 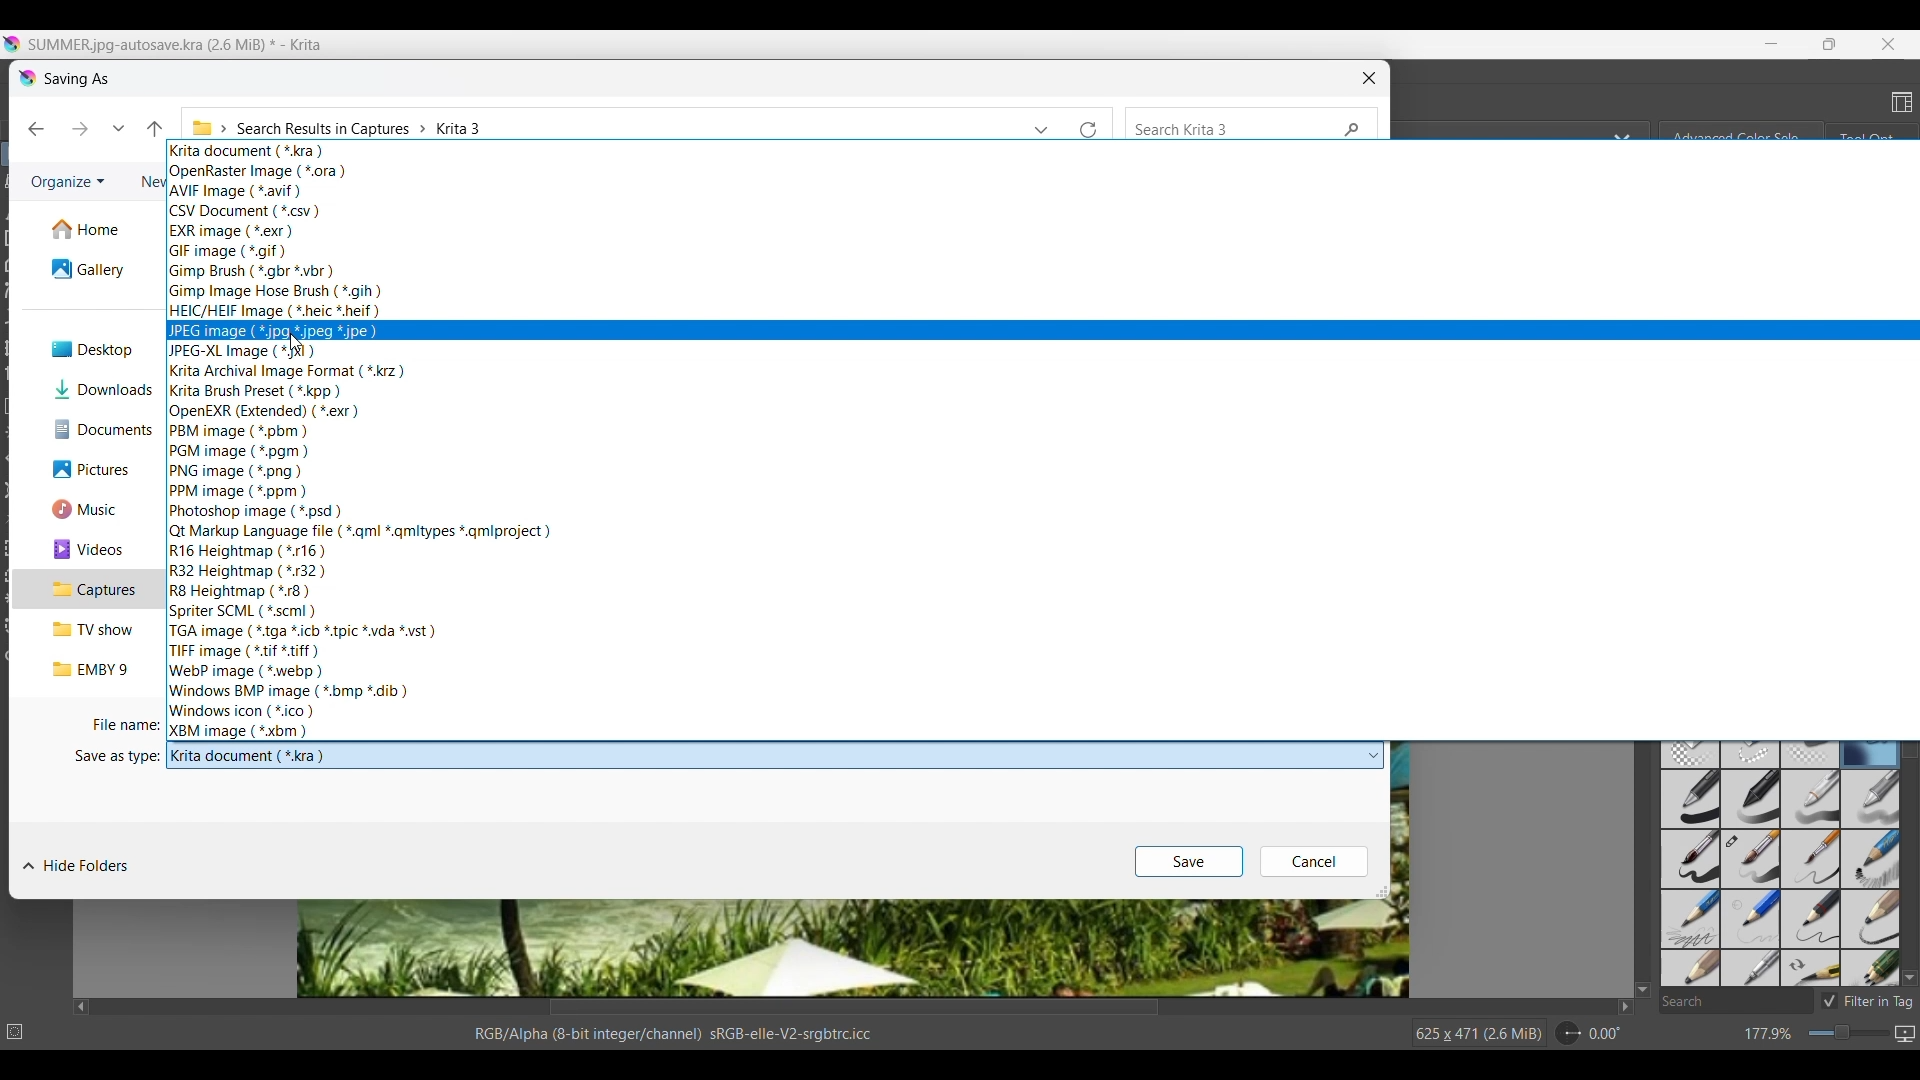 I want to click on Go forward, so click(x=80, y=128).